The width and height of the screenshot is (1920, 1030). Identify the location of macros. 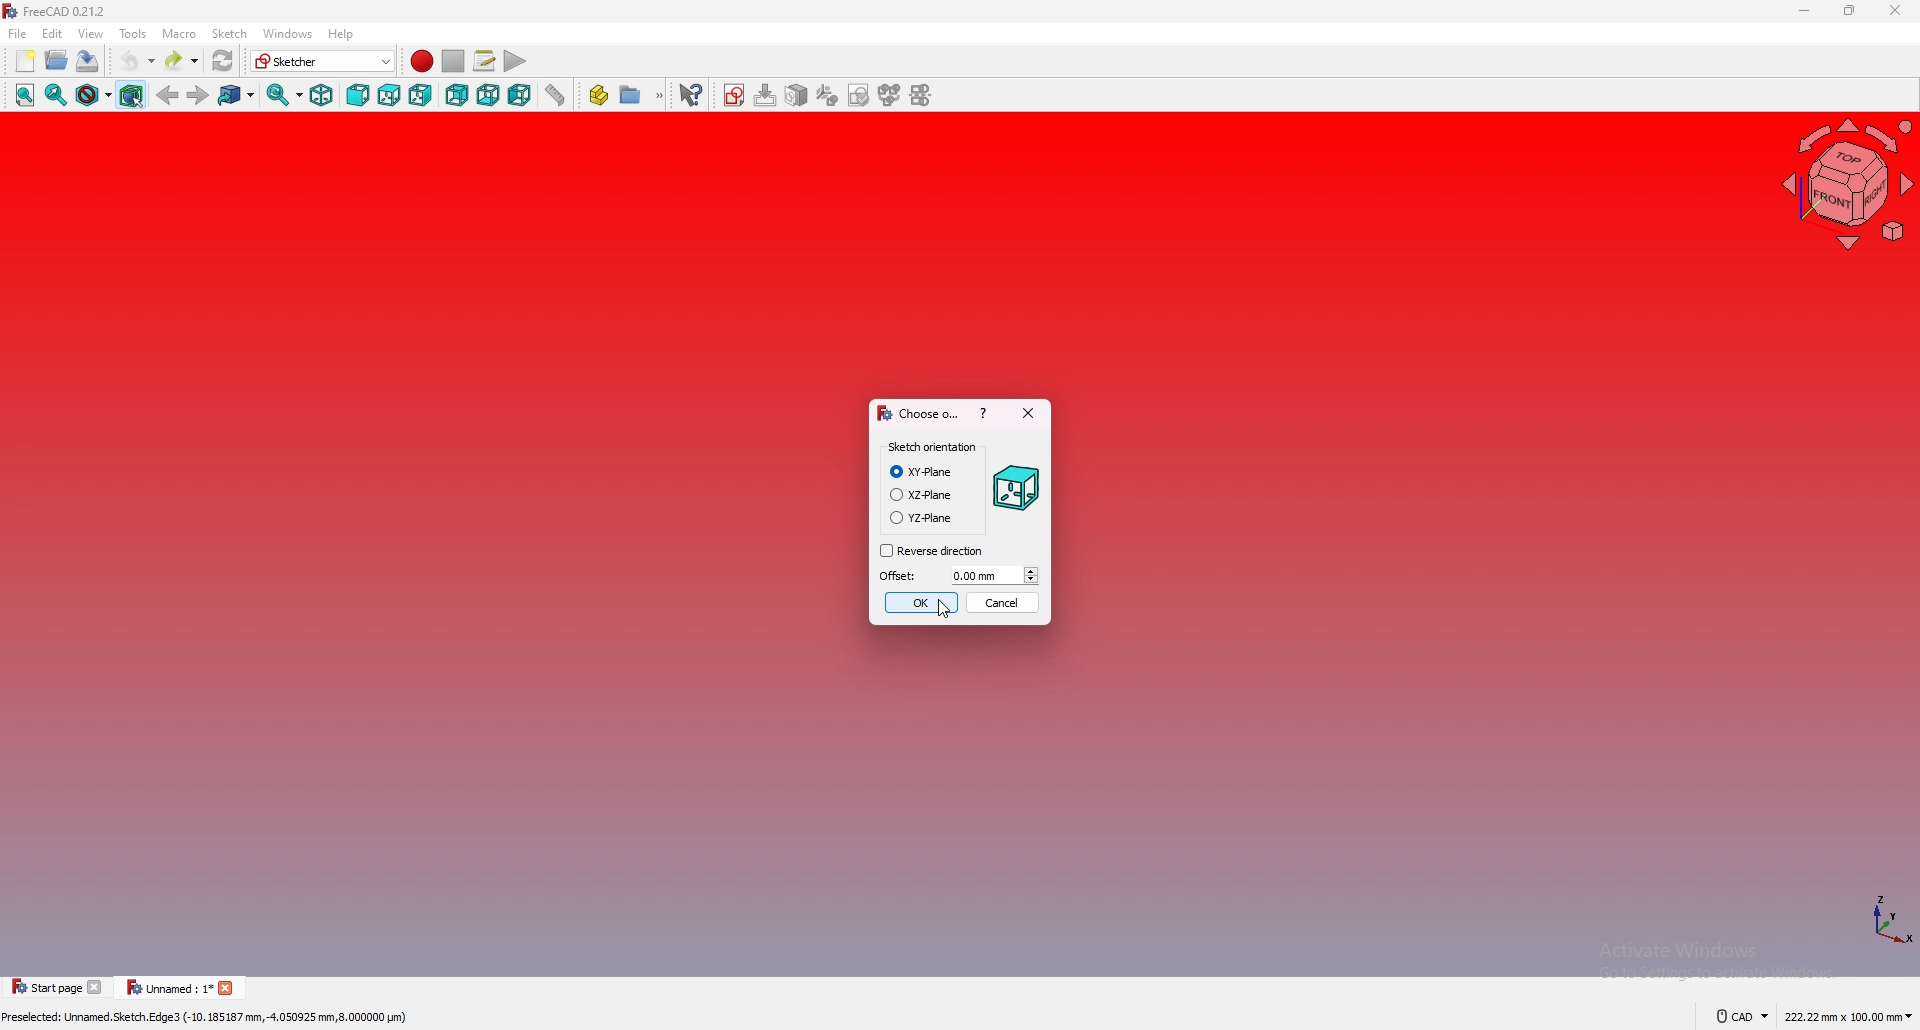
(485, 61).